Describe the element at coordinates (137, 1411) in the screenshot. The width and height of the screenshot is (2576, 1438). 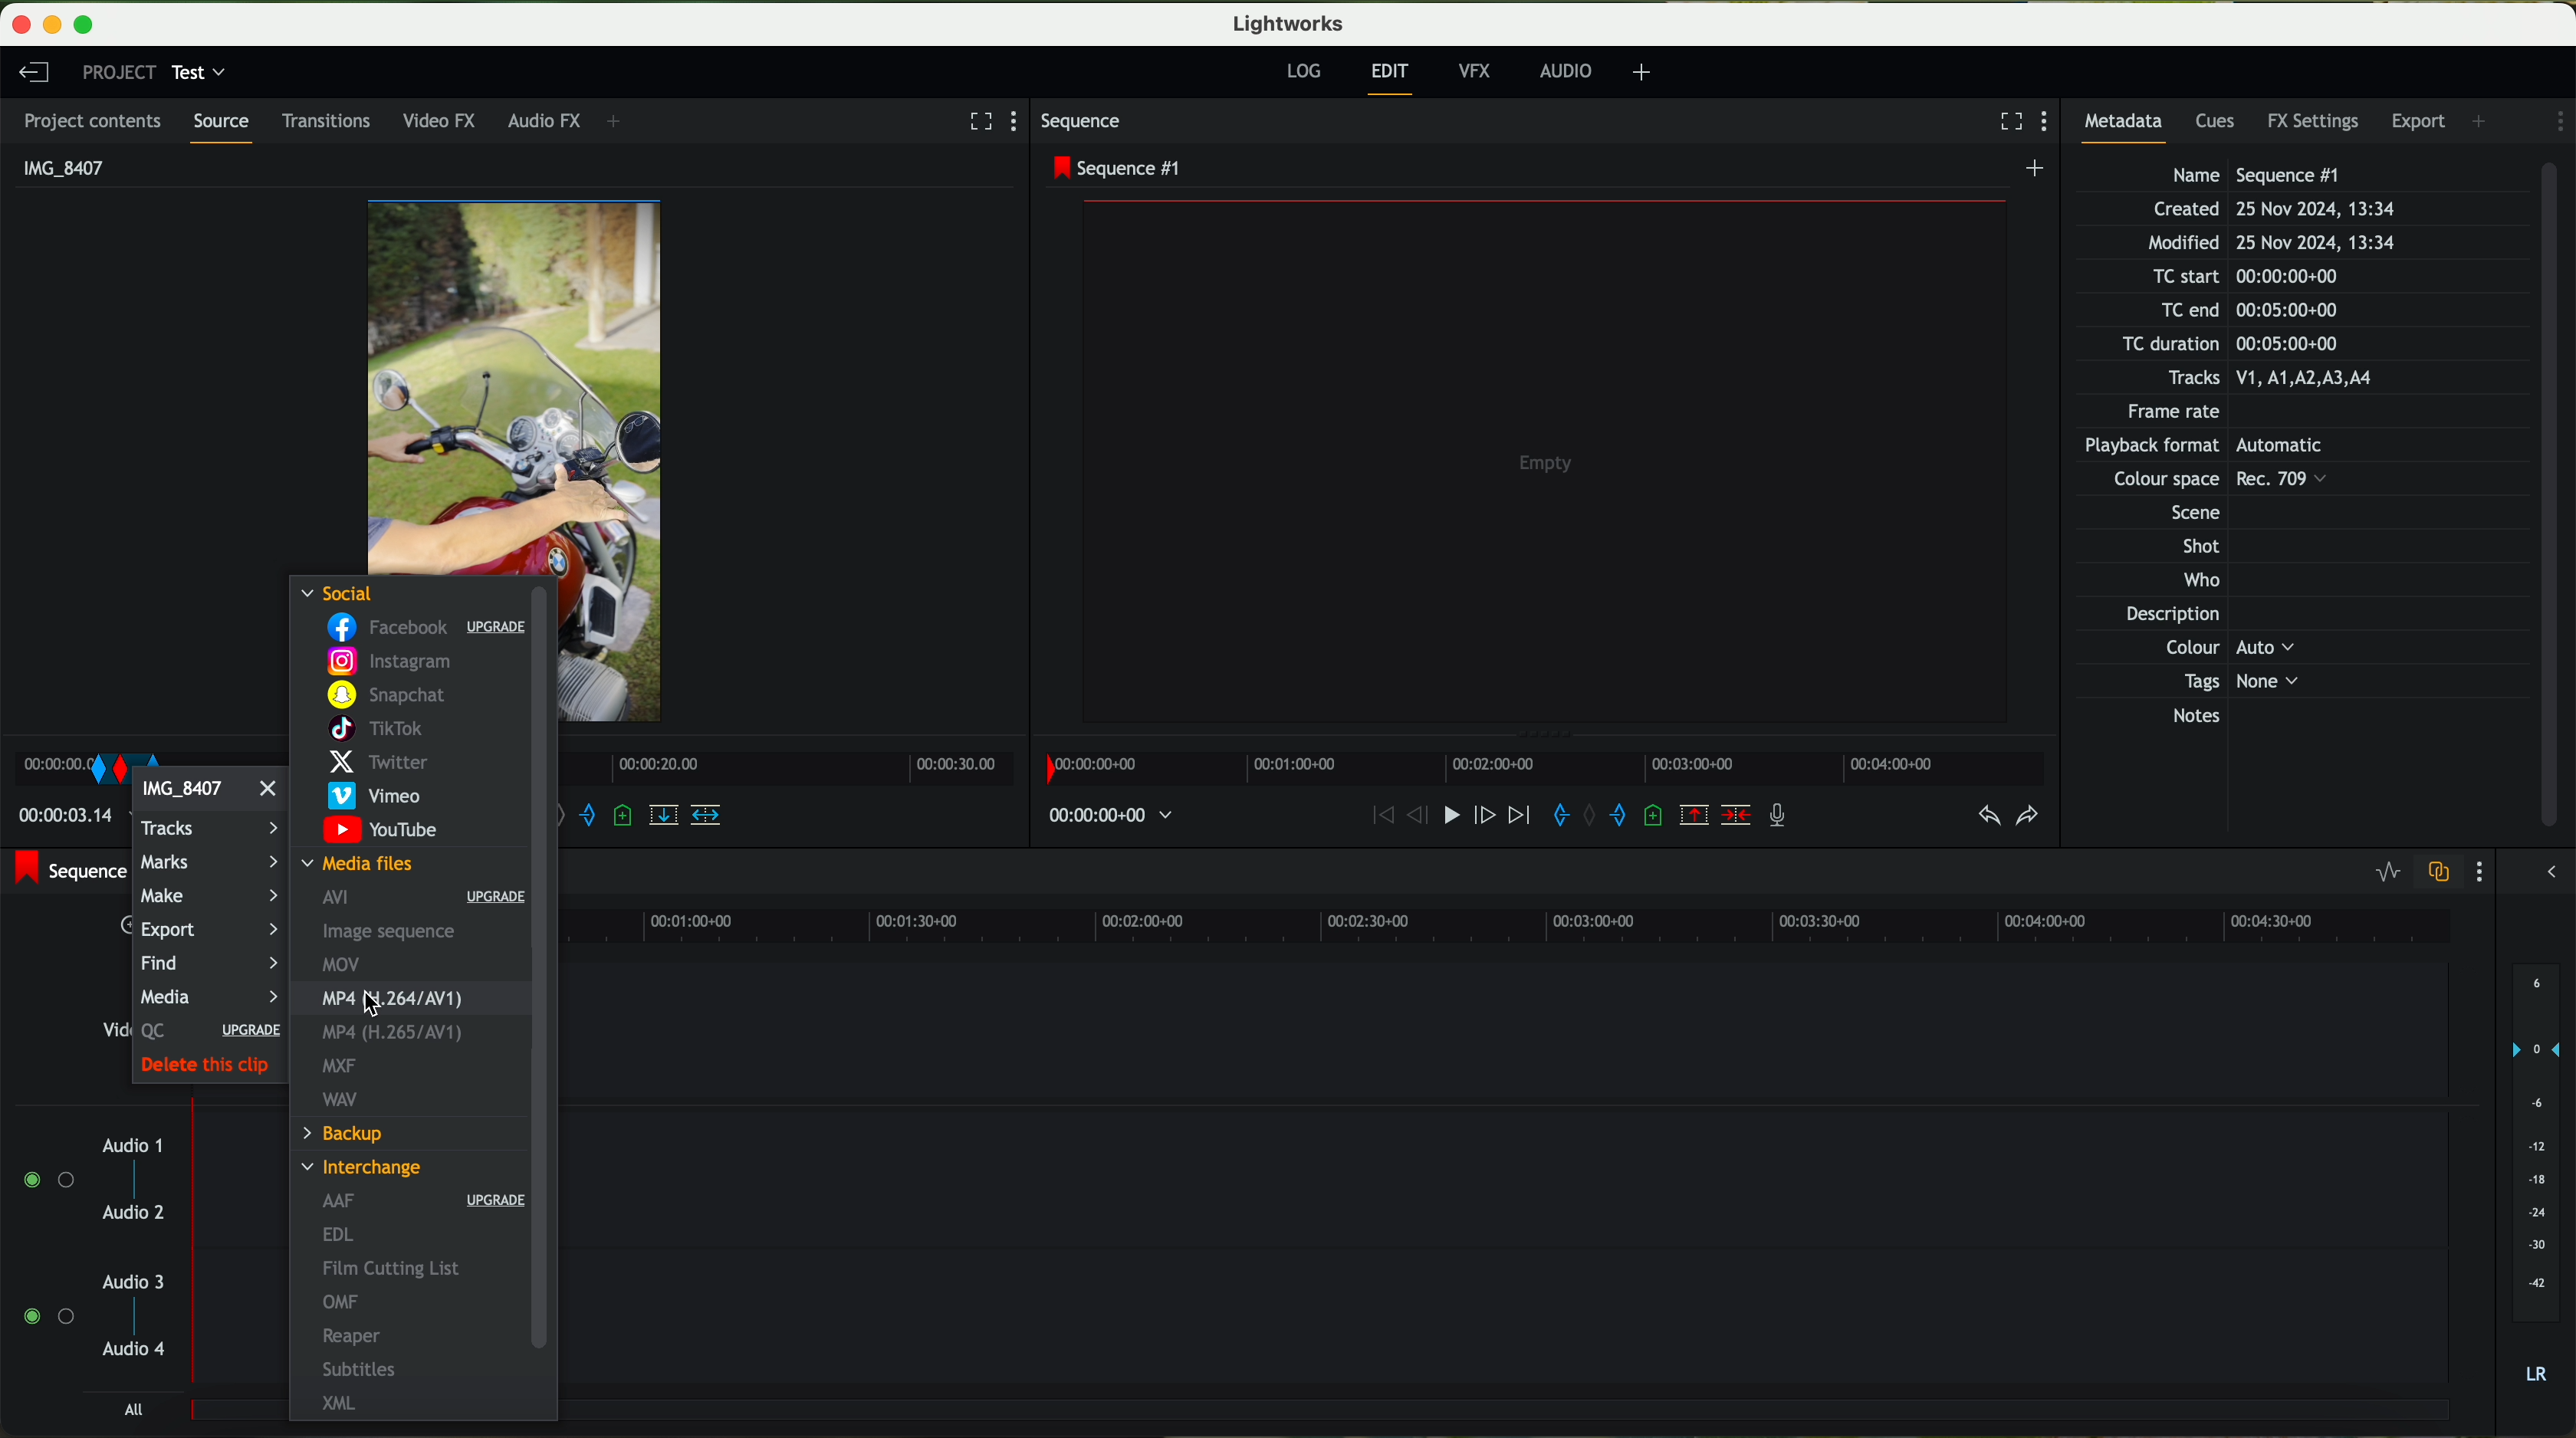
I see `all` at that location.